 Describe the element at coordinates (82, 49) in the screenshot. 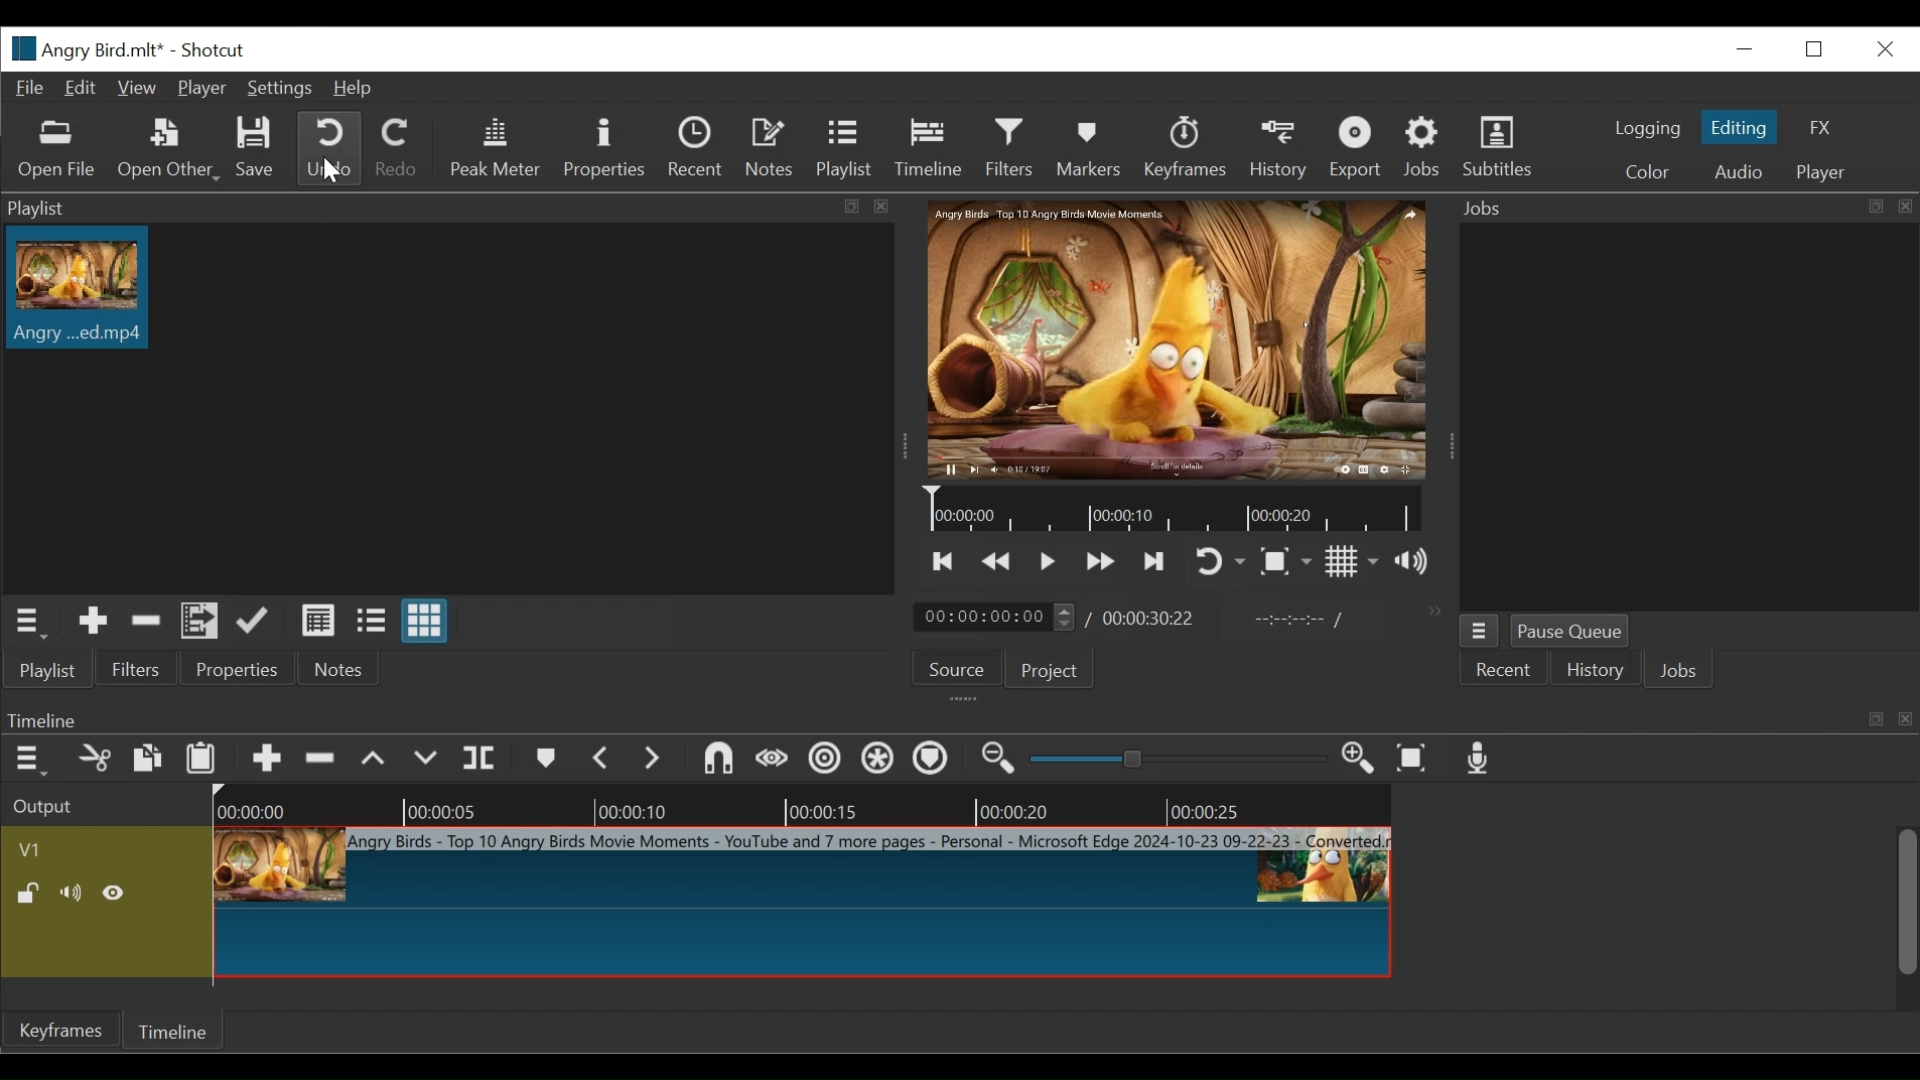

I see `File name` at that location.